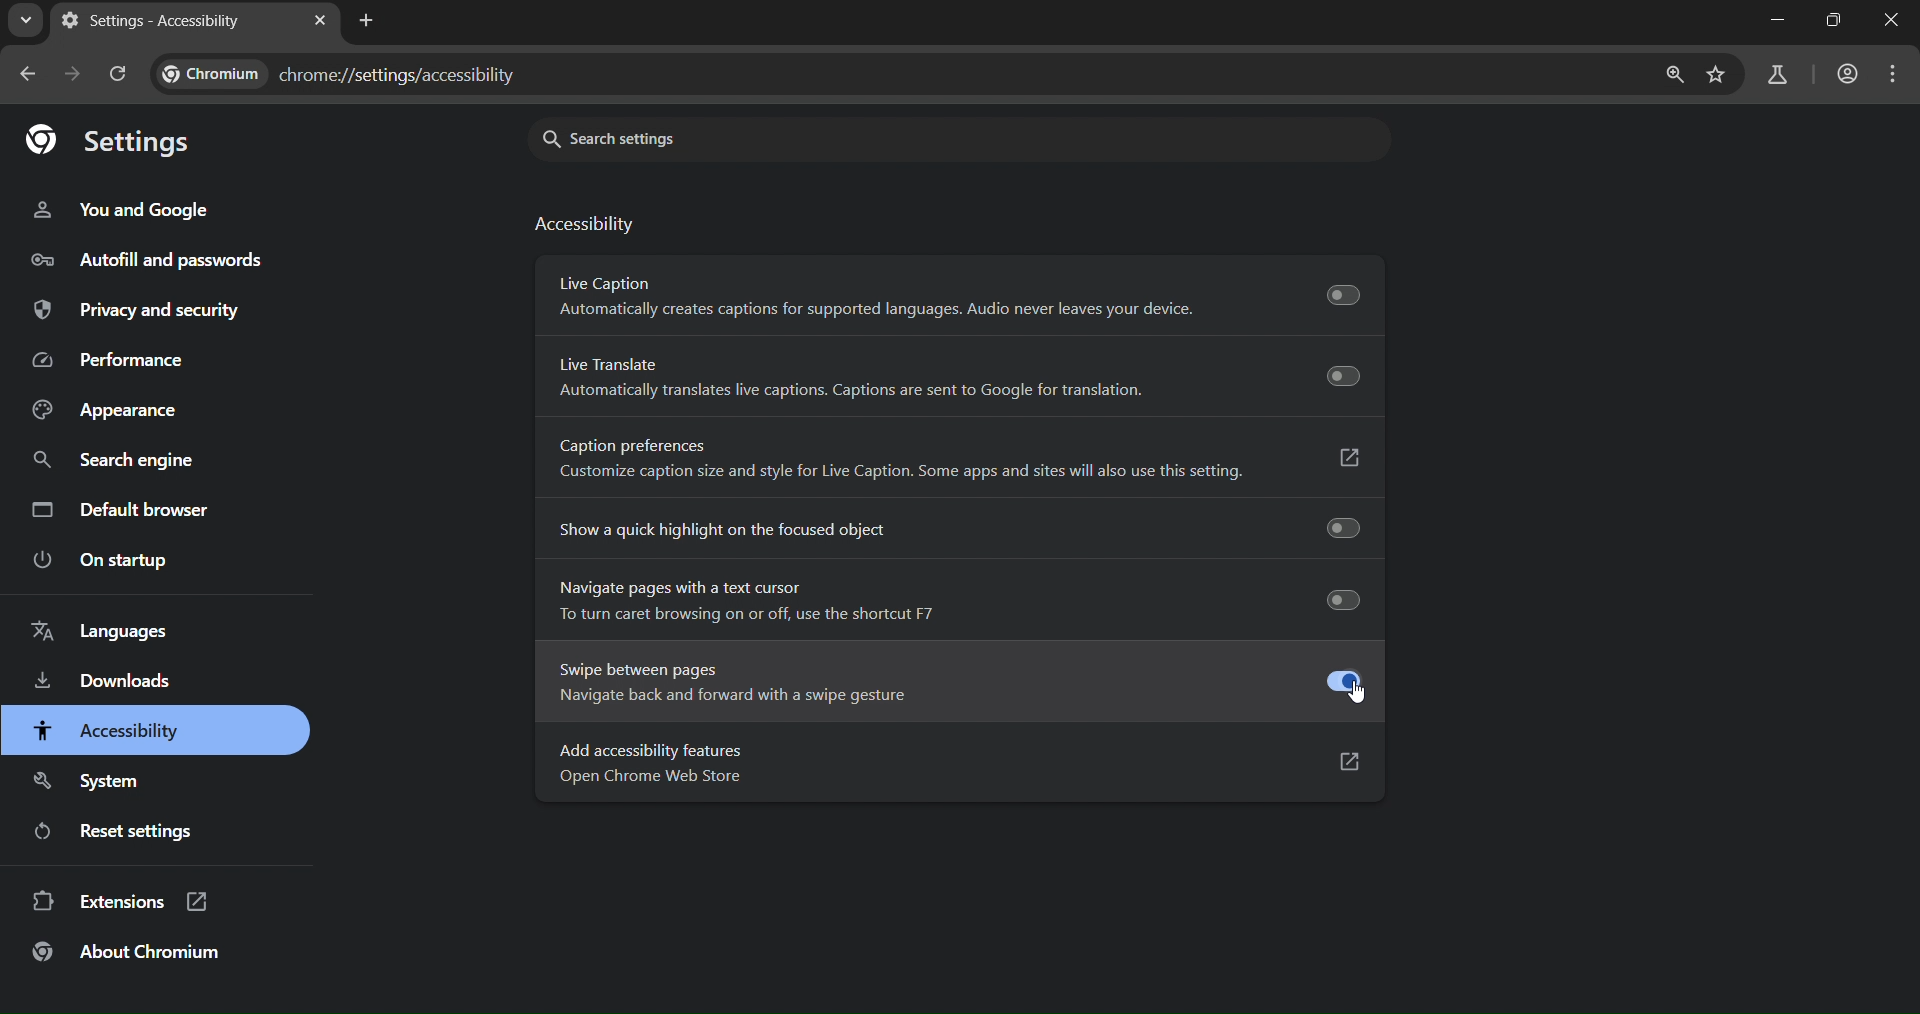 This screenshot has width=1920, height=1014. What do you see at coordinates (1714, 75) in the screenshot?
I see `bookmark page` at bounding box center [1714, 75].